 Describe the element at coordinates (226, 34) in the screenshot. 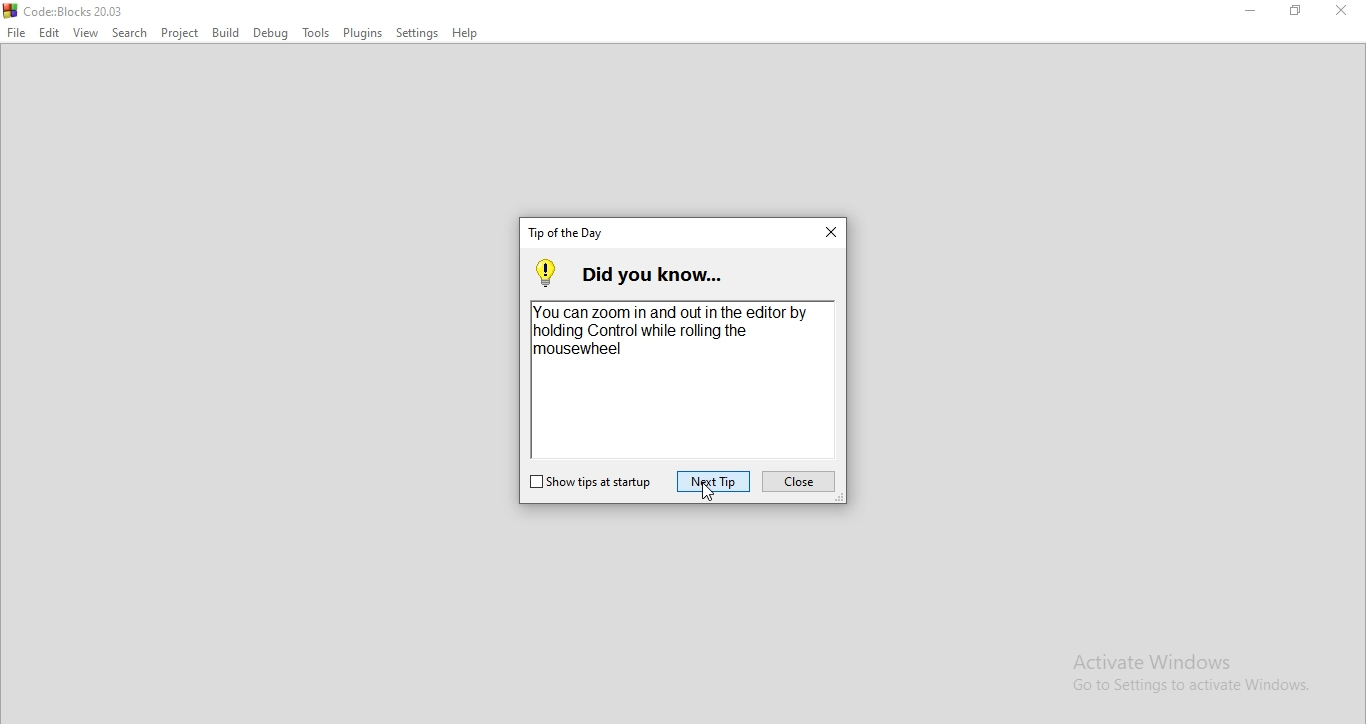

I see `Build ` at that location.